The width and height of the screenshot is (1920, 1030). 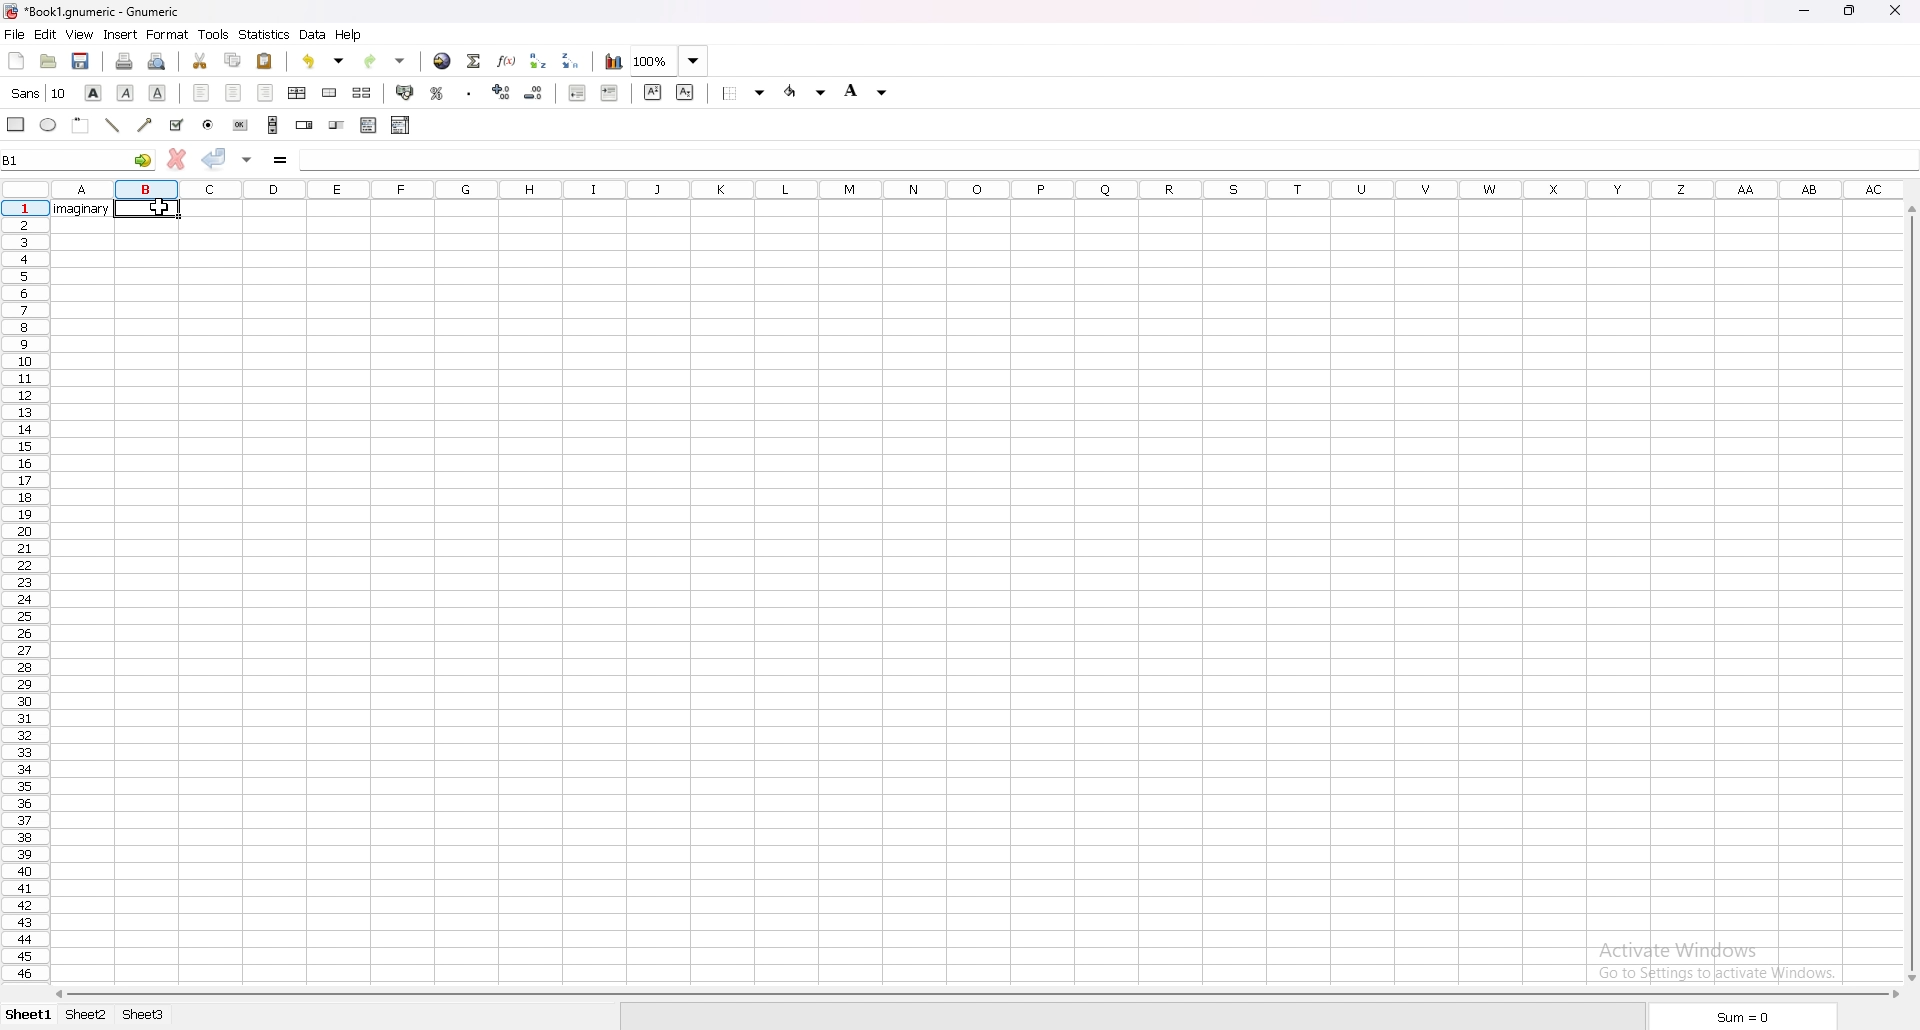 I want to click on increase decimals, so click(x=501, y=91).